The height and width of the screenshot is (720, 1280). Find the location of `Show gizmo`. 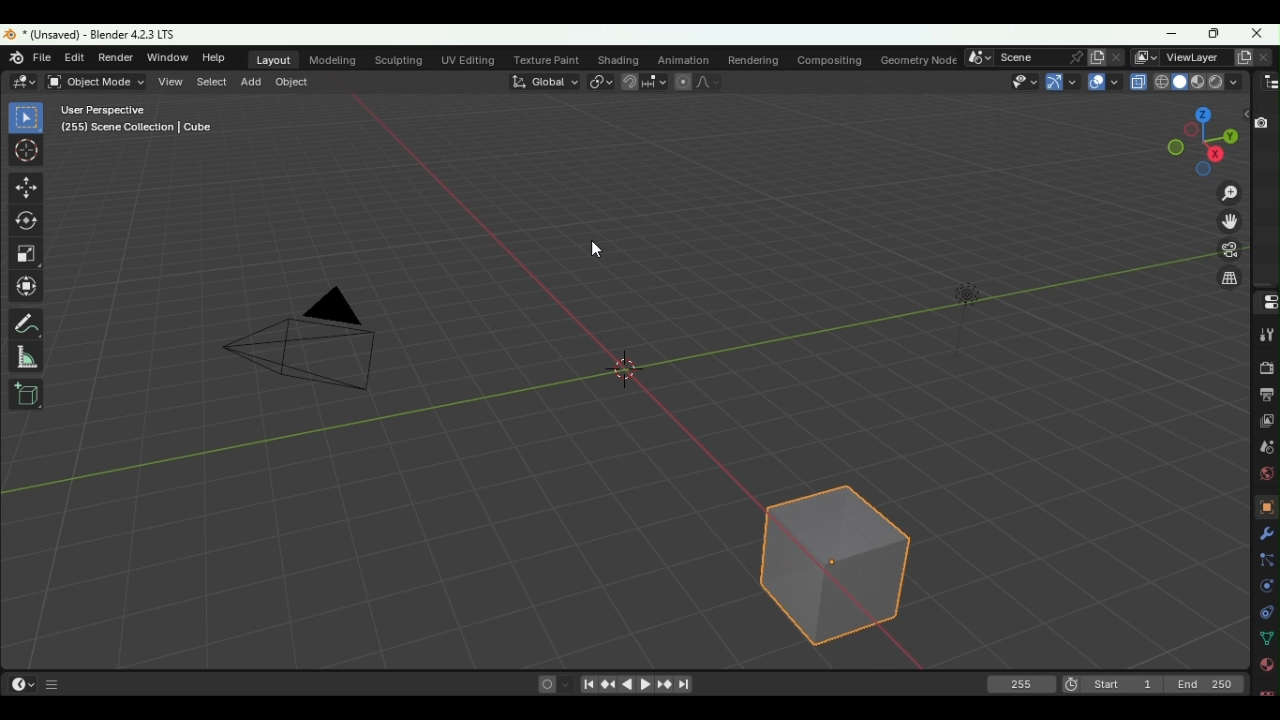

Show gizmo is located at coordinates (1061, 82).